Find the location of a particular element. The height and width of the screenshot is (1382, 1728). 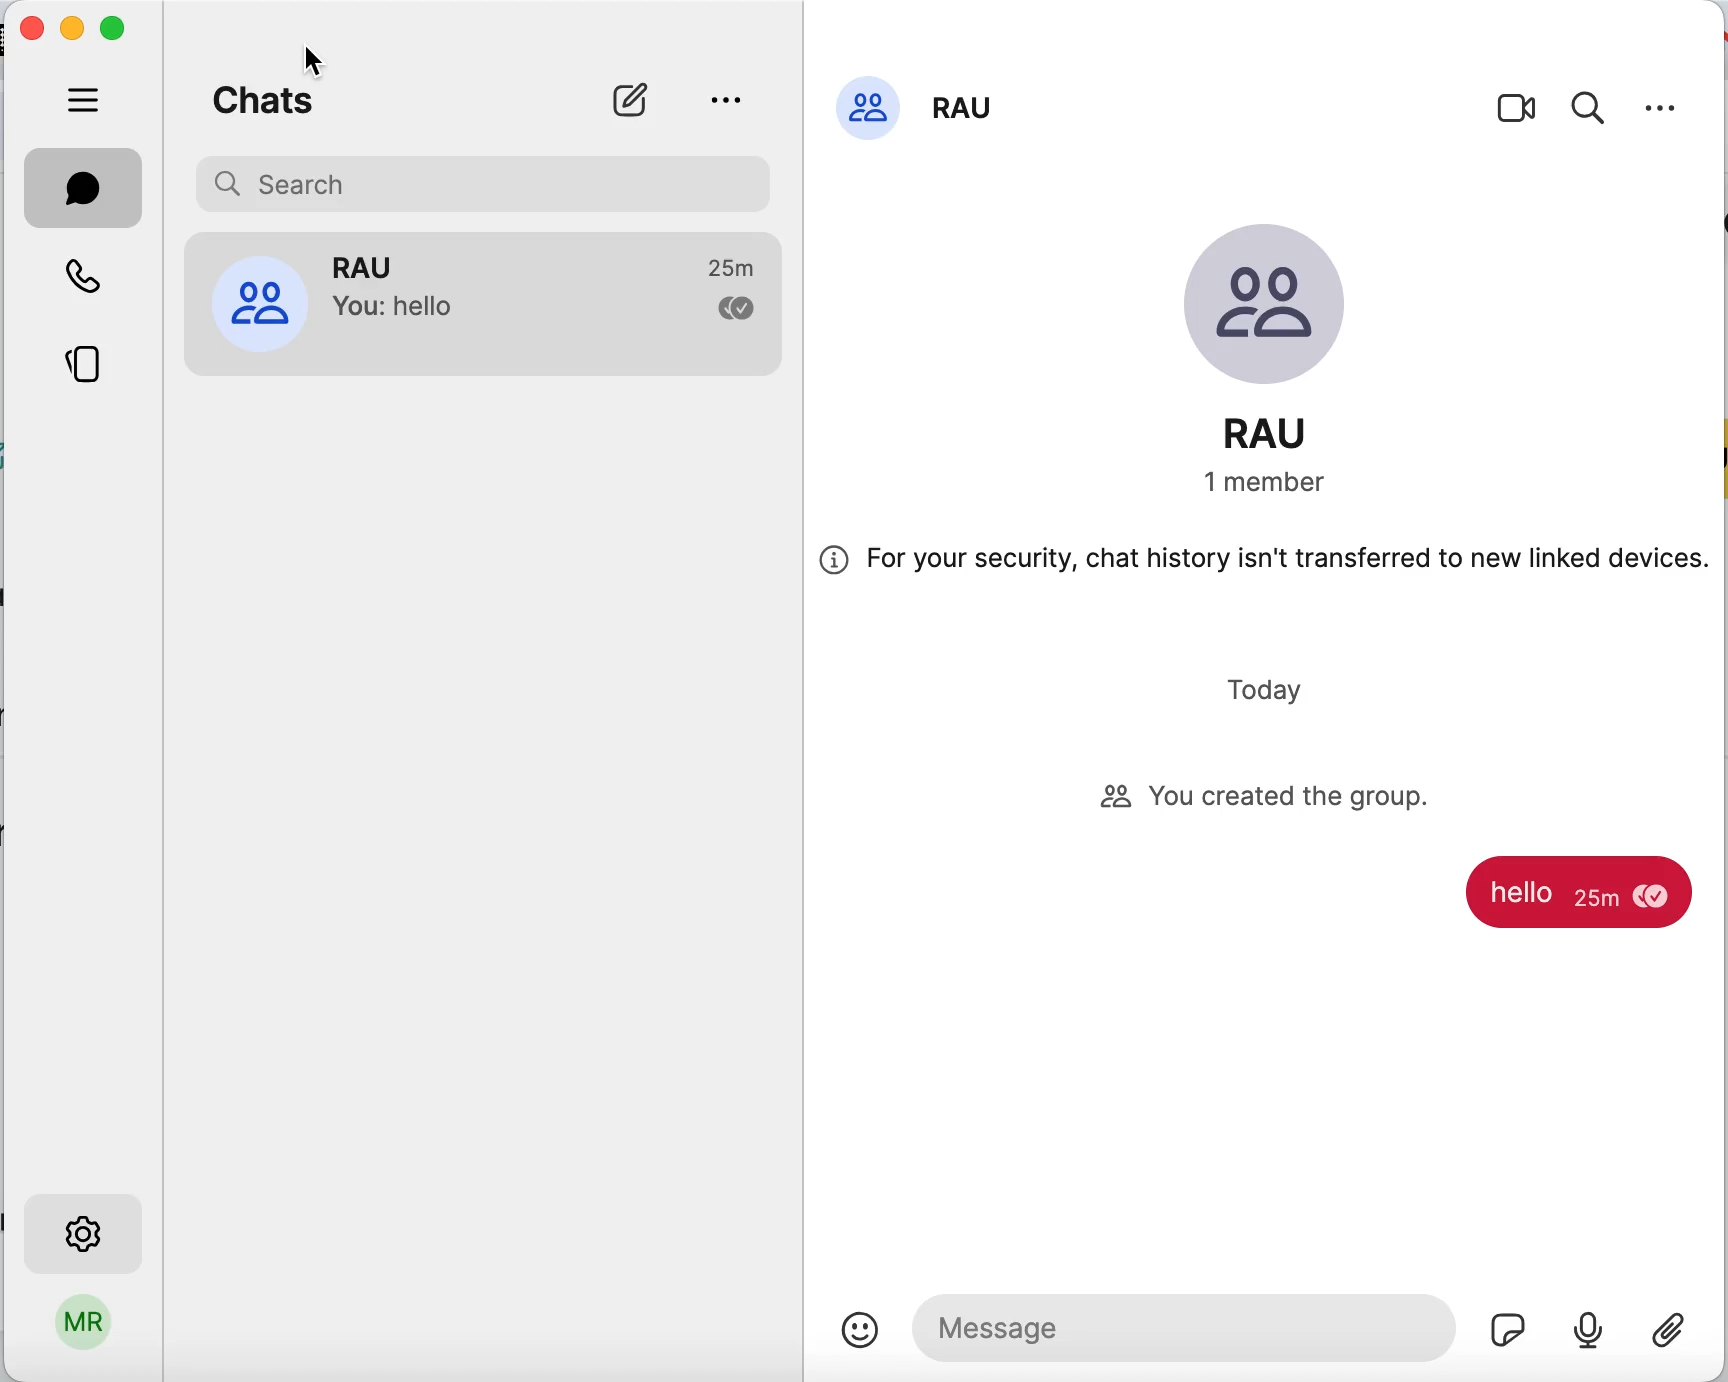

attach is located at coordinates (1671, 1341).